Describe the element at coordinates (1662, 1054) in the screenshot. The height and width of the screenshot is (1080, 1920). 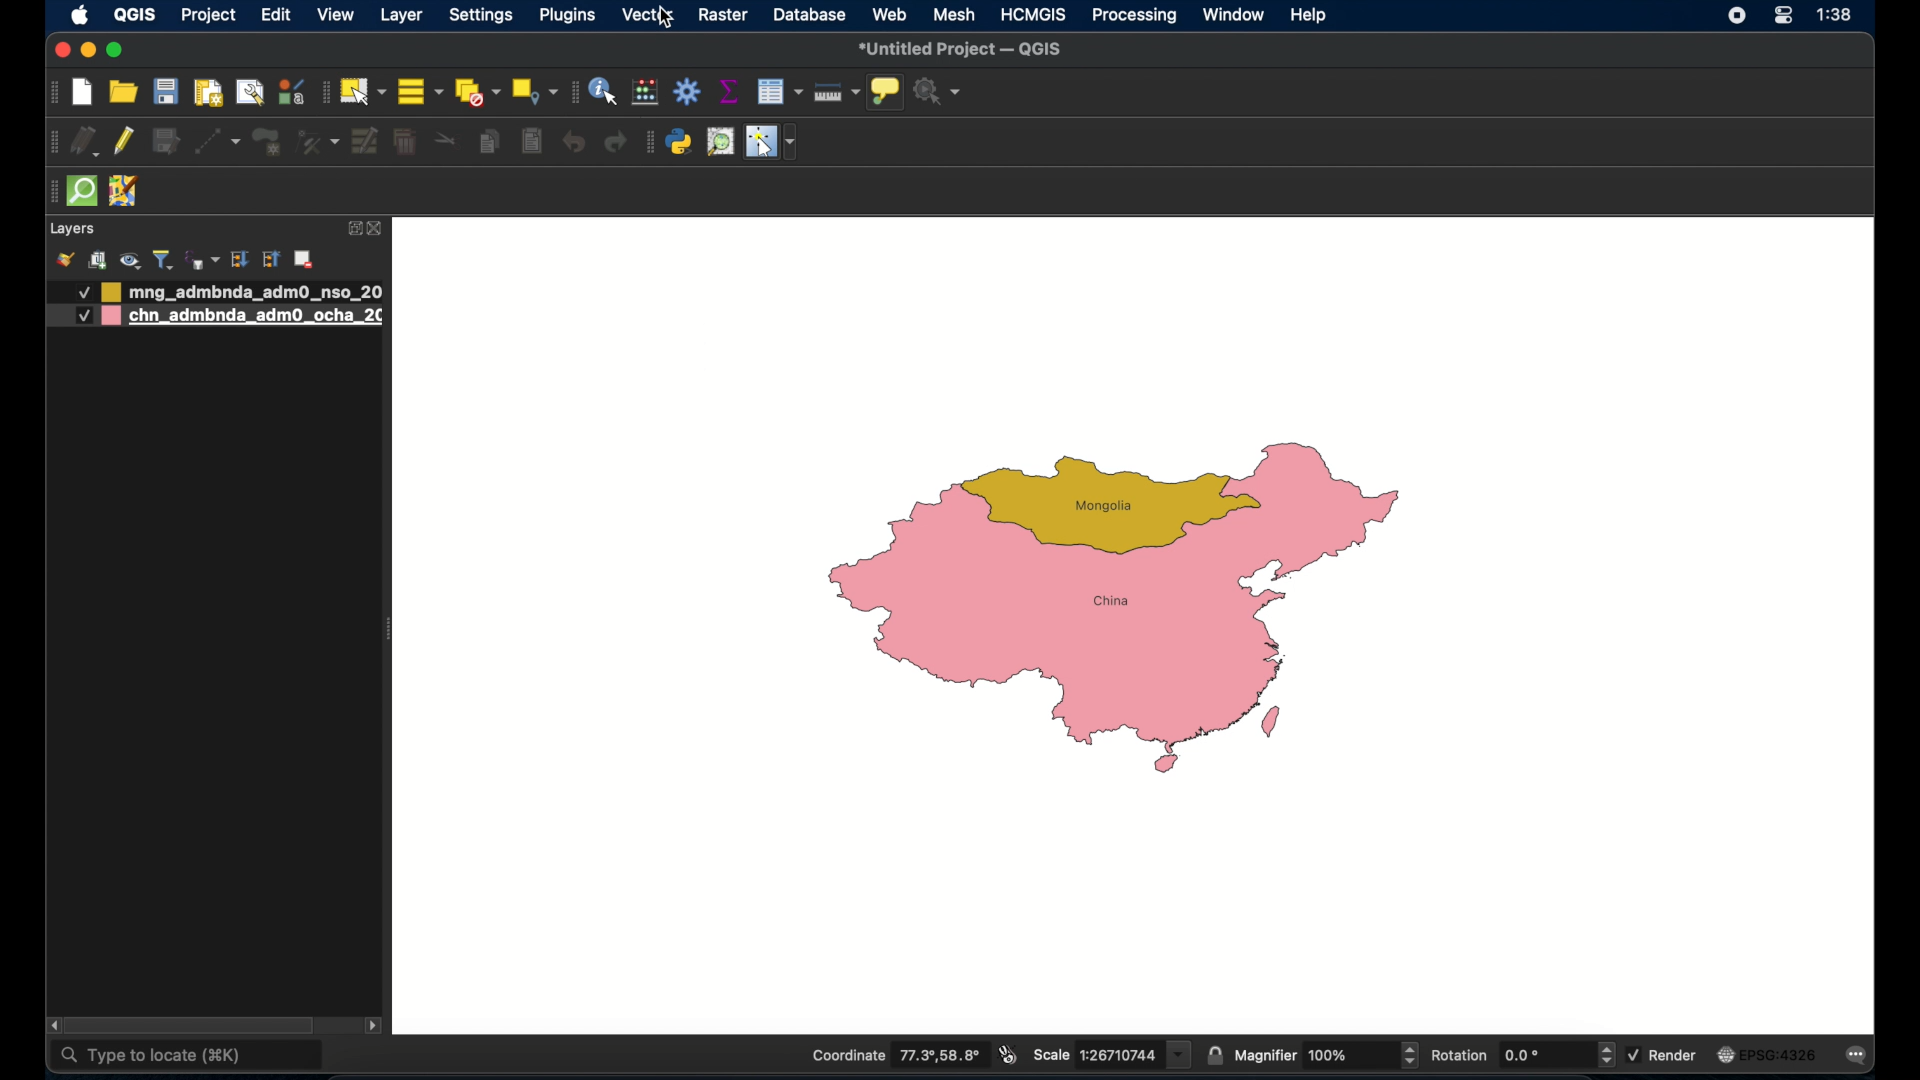
I see `render` at that location.